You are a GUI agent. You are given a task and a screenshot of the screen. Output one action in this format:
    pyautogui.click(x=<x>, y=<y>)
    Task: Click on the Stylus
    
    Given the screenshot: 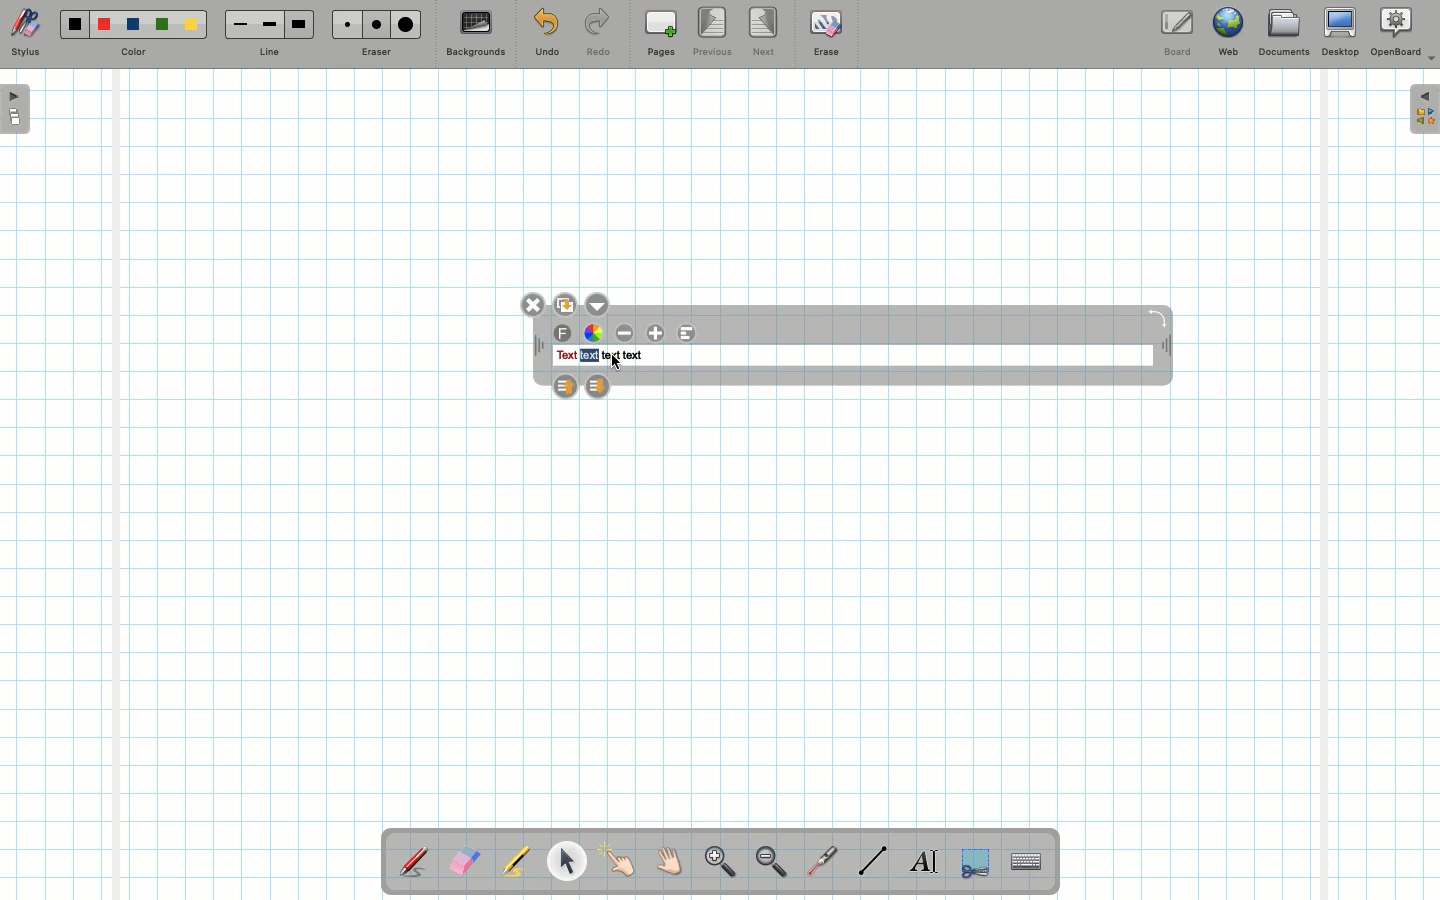 What is the action you would take?
    pyautogui.click(x=25, y=33)
    